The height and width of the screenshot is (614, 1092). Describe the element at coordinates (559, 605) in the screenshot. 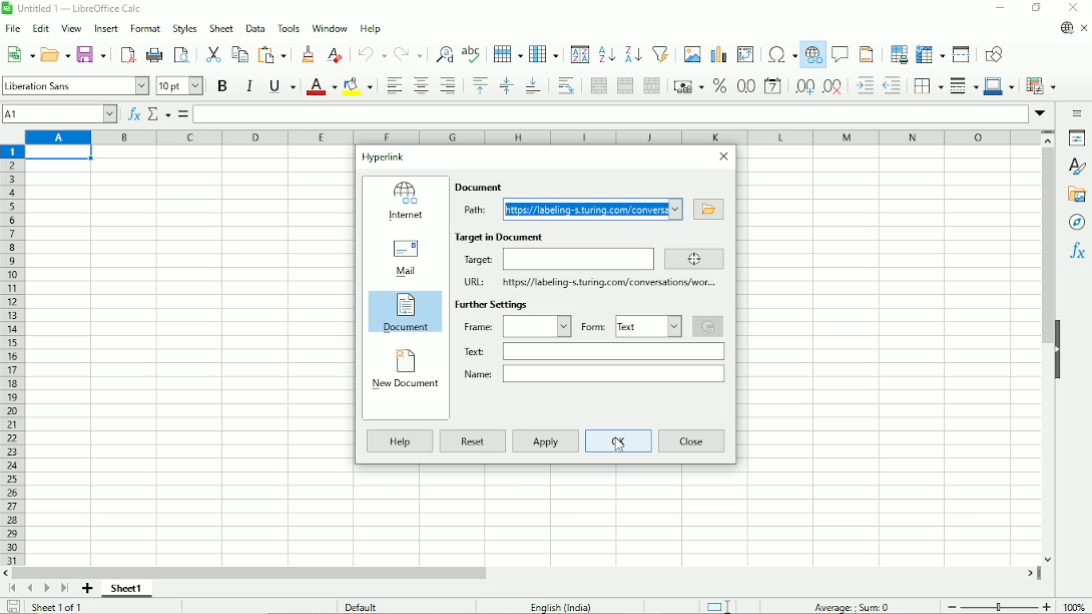

I see `English (India)` at that location.